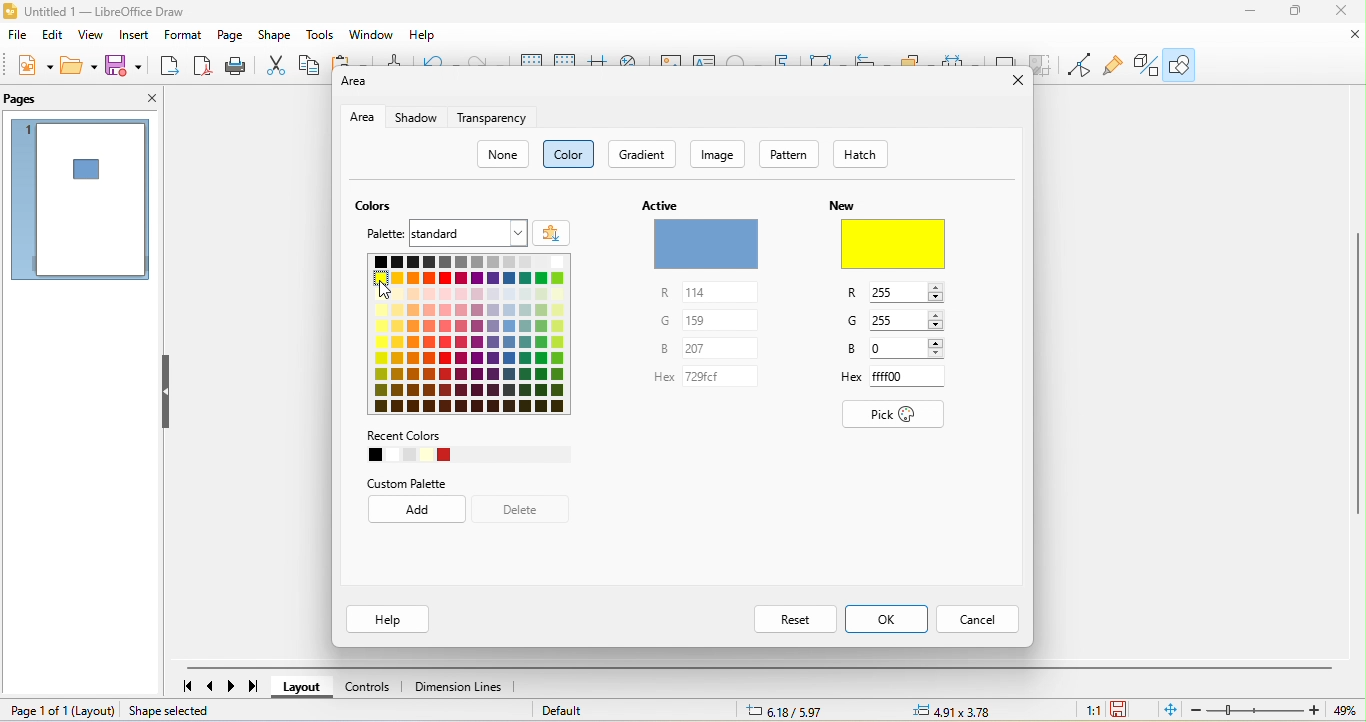 This screenshot has height=722, width=1366. I want to click on controls, so click(374, 684).